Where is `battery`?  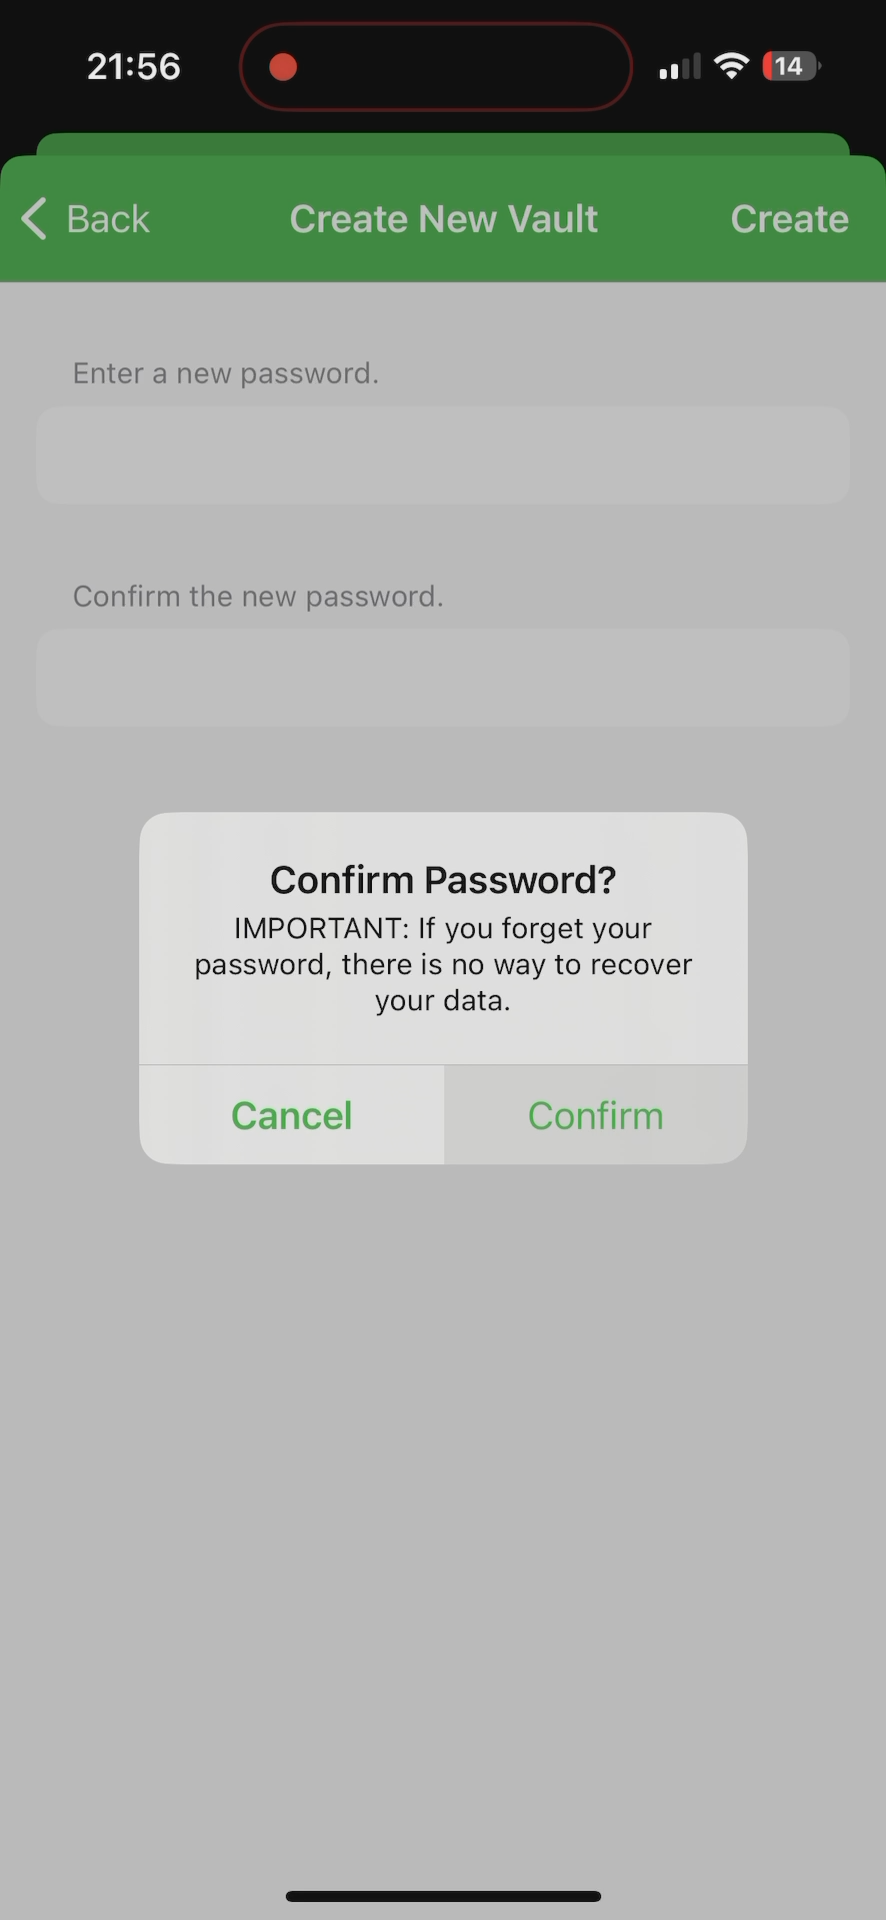 battery is located at coordinates (791, 69).